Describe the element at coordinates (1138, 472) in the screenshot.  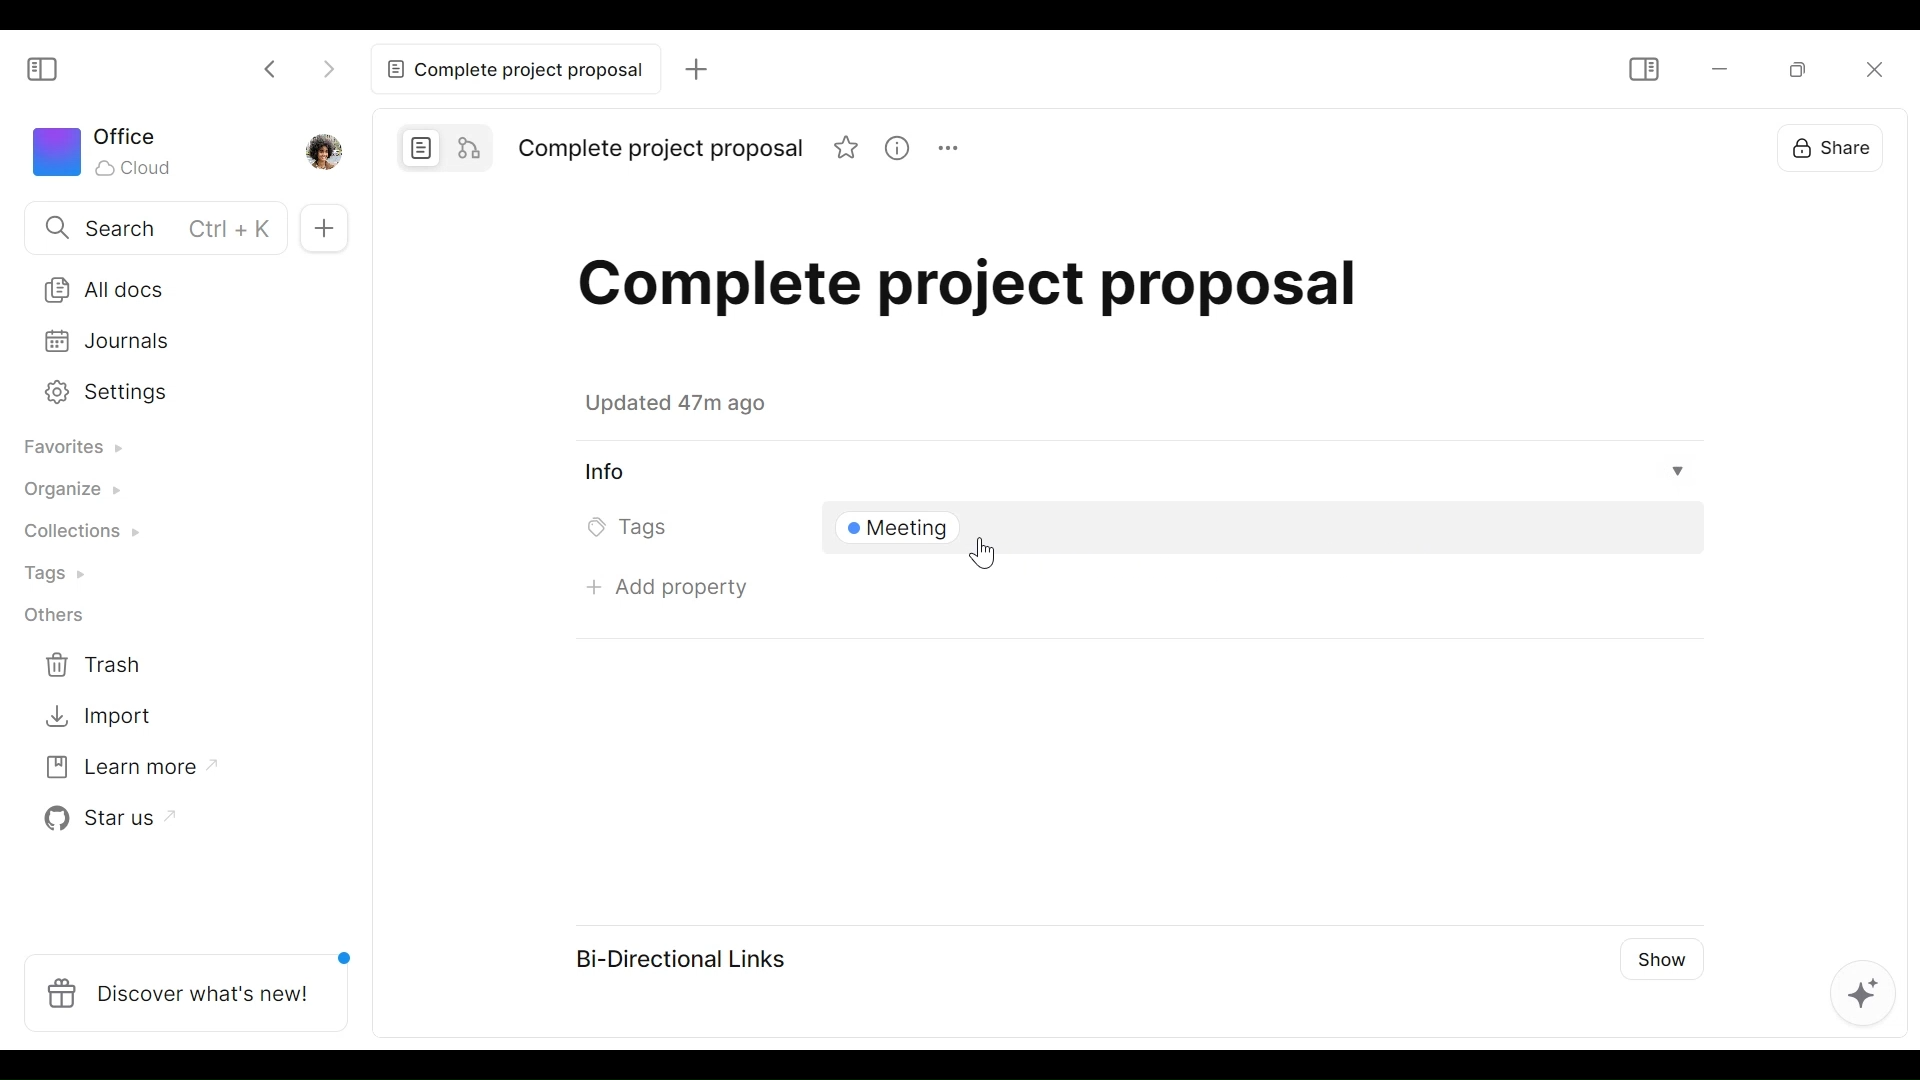
I see `View Info` at that location.